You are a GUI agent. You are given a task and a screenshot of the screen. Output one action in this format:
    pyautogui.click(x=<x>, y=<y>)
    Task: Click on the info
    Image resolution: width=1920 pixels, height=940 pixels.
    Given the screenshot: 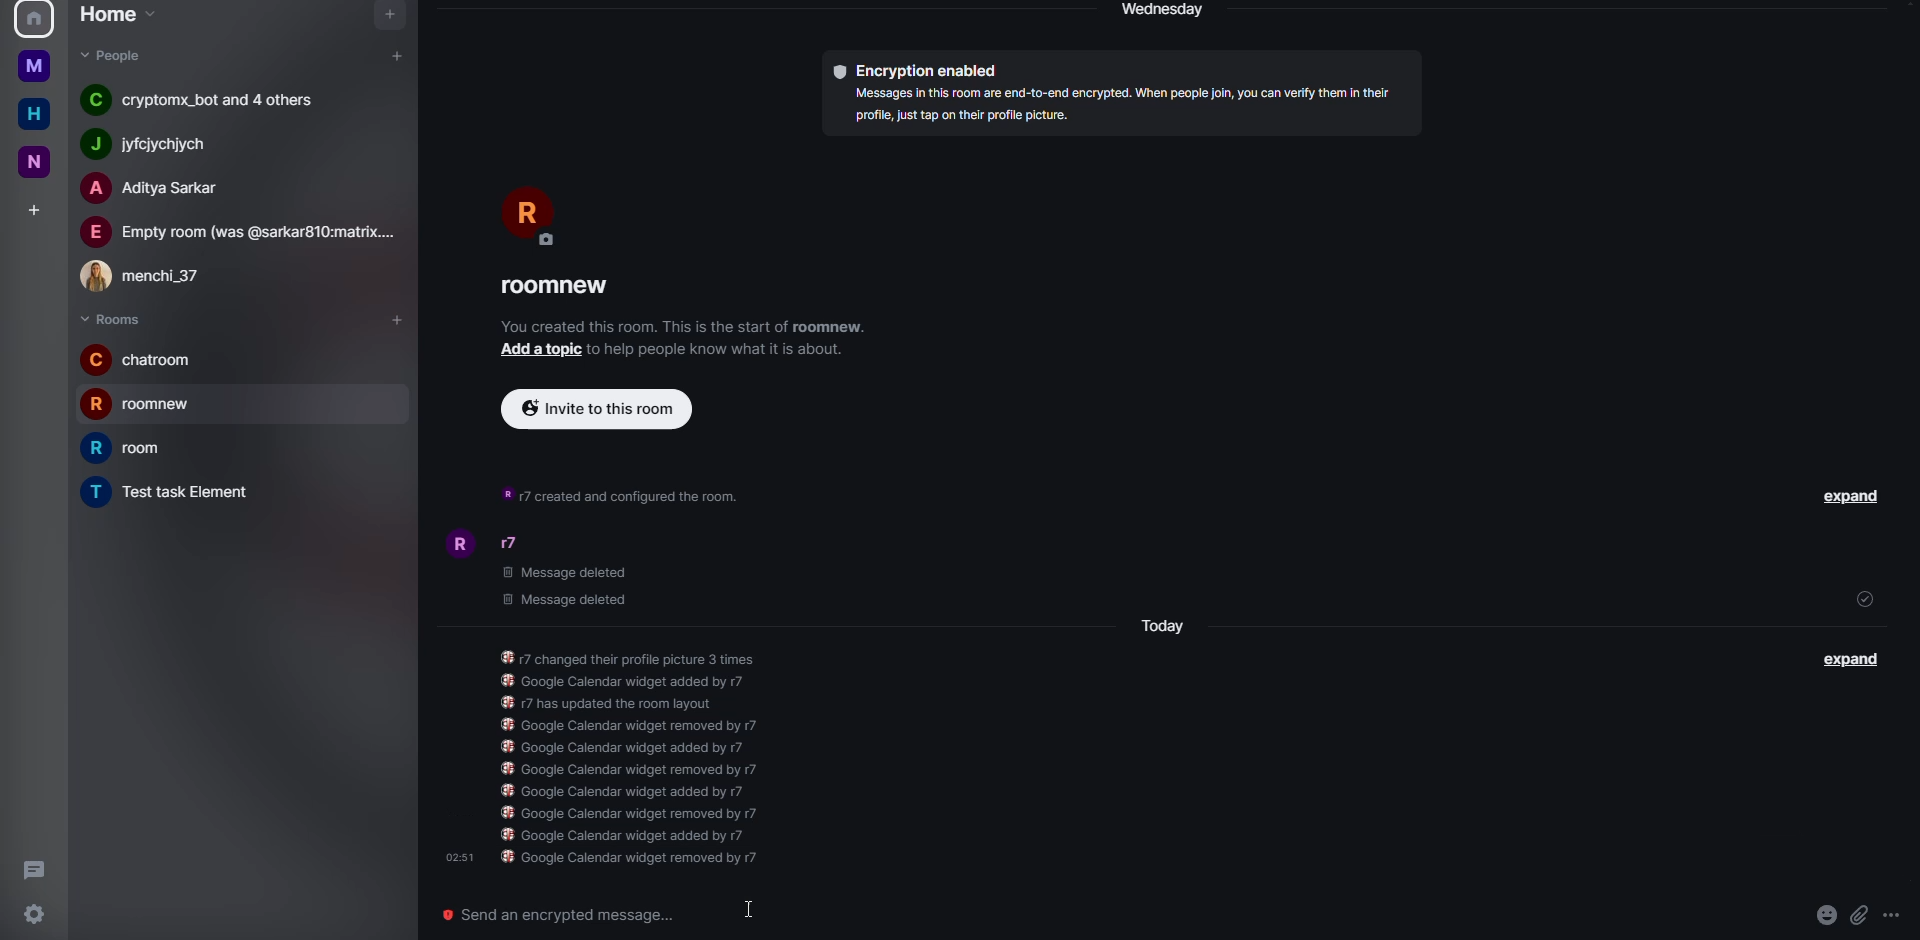 What is the action you would take?
    pyautogui.click(x=624, y=492)
    